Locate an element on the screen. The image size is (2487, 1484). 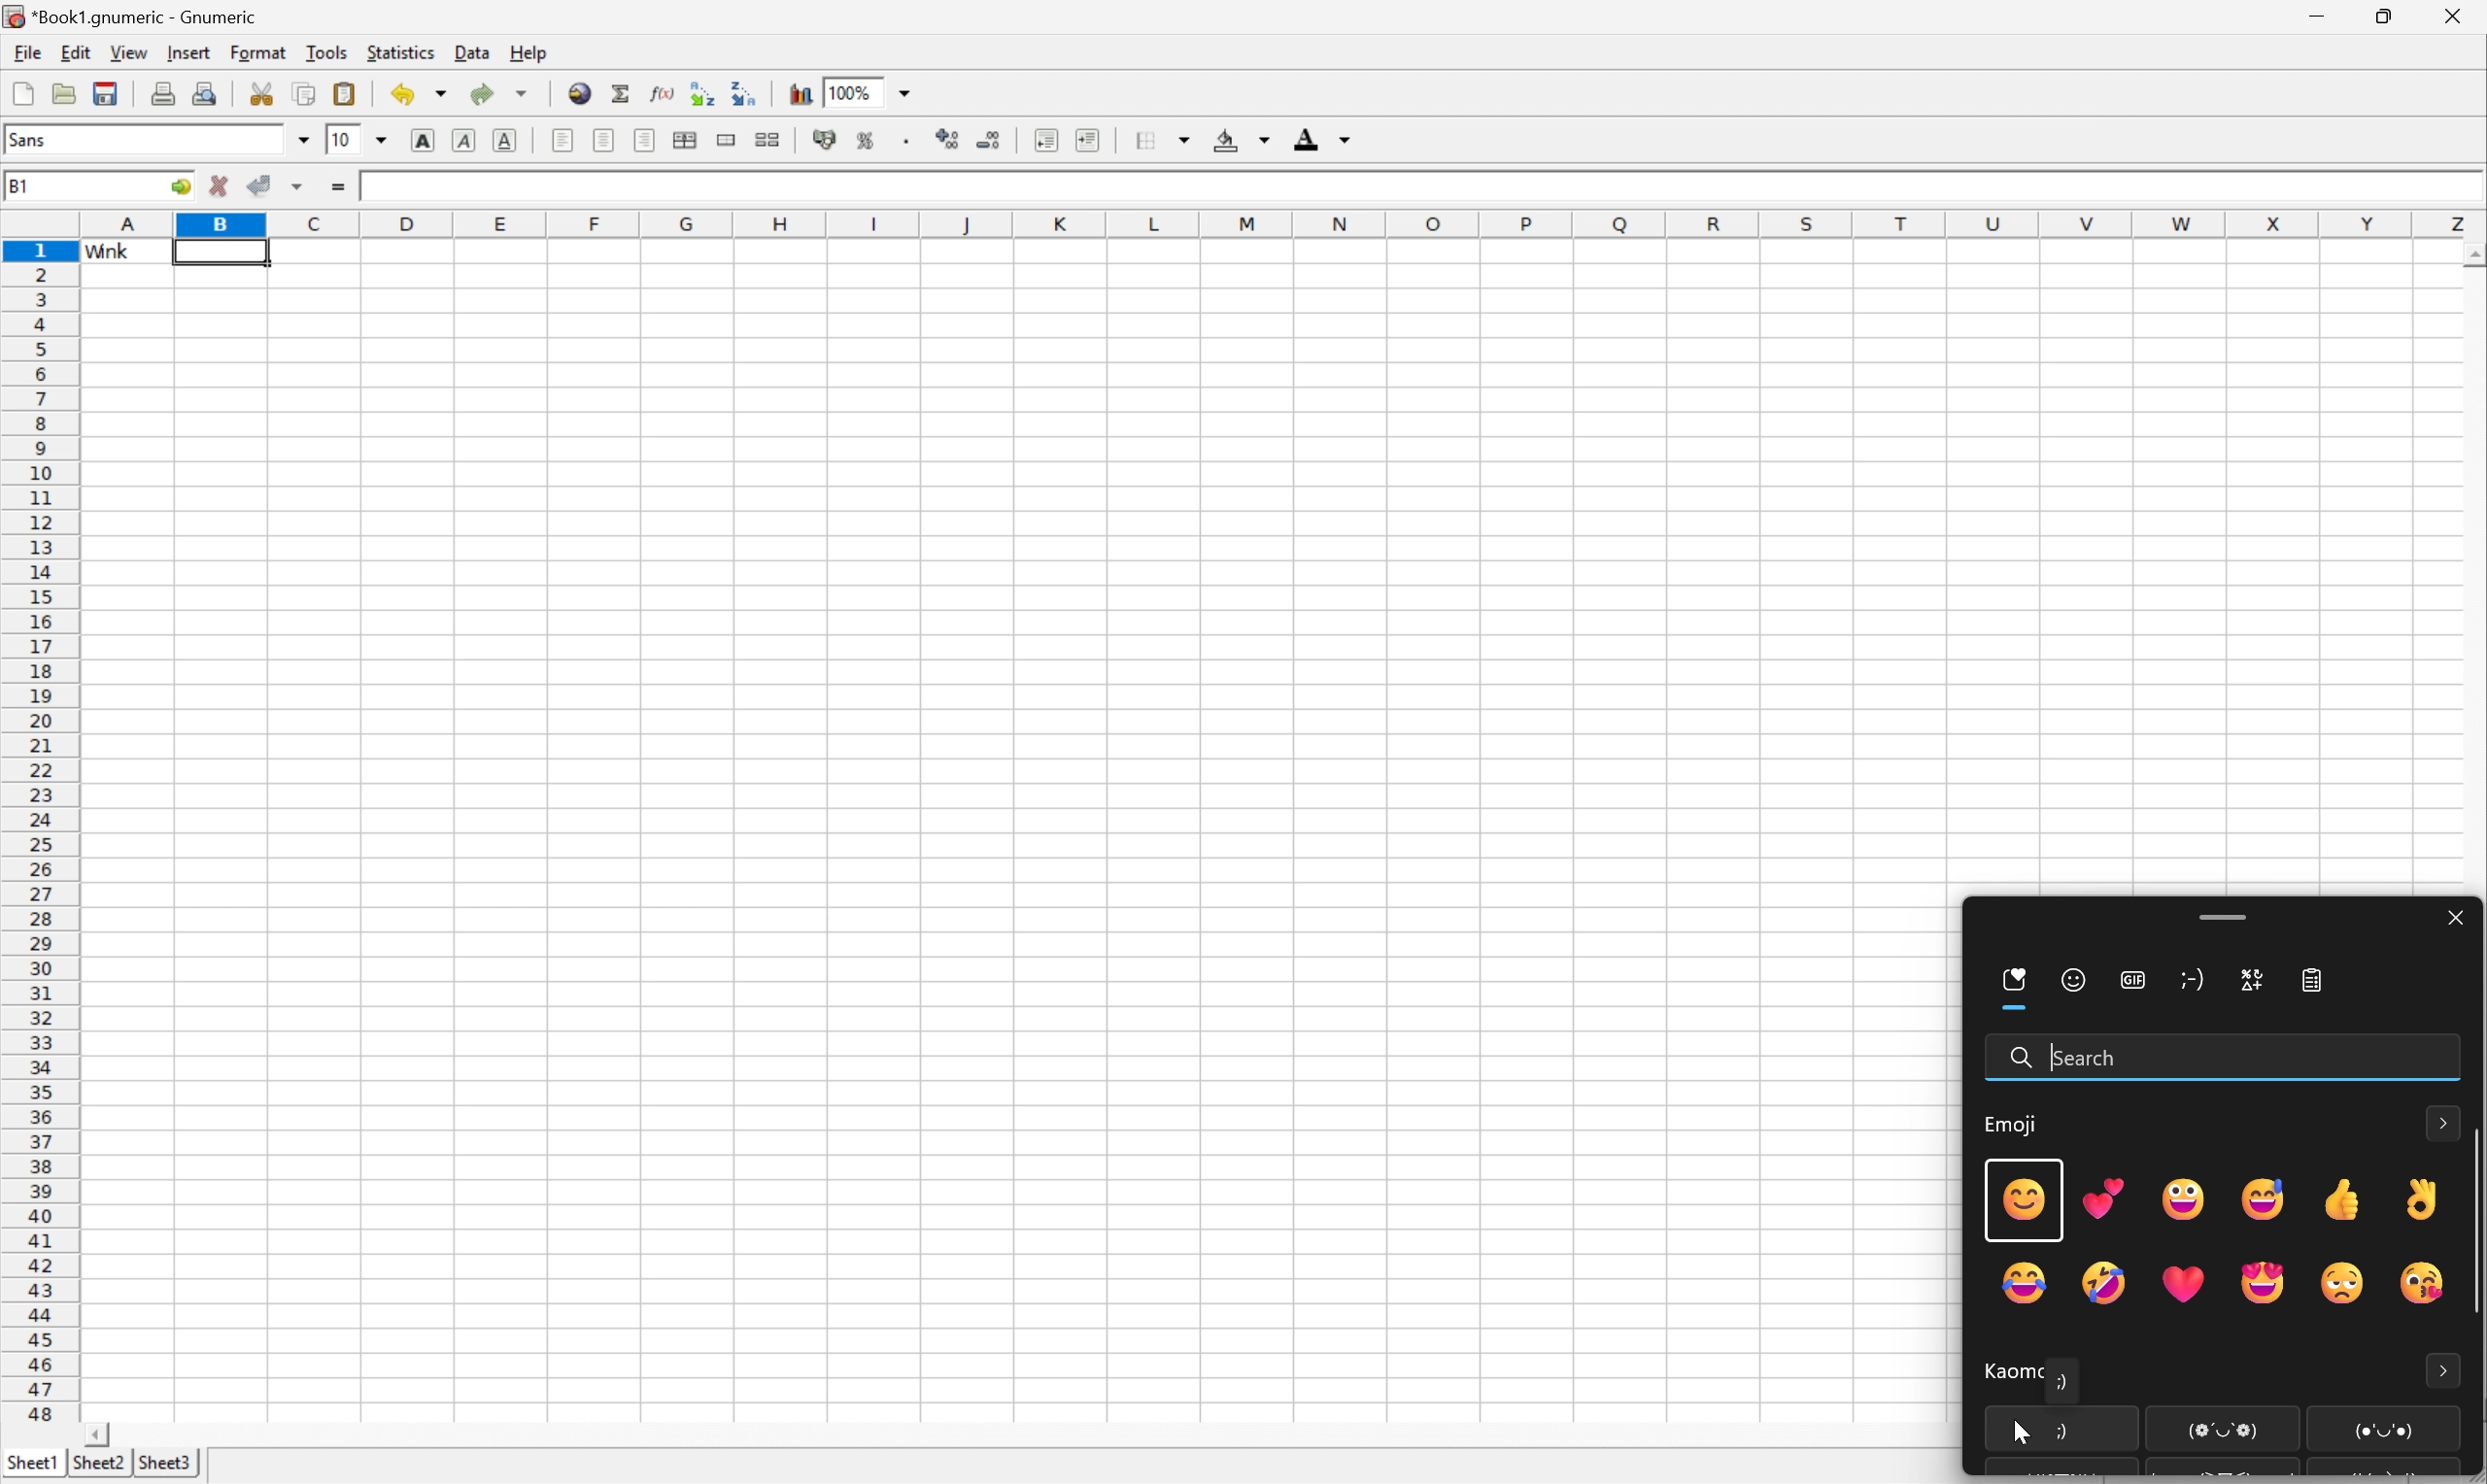
accept changes is located at coordinates (258, 184).